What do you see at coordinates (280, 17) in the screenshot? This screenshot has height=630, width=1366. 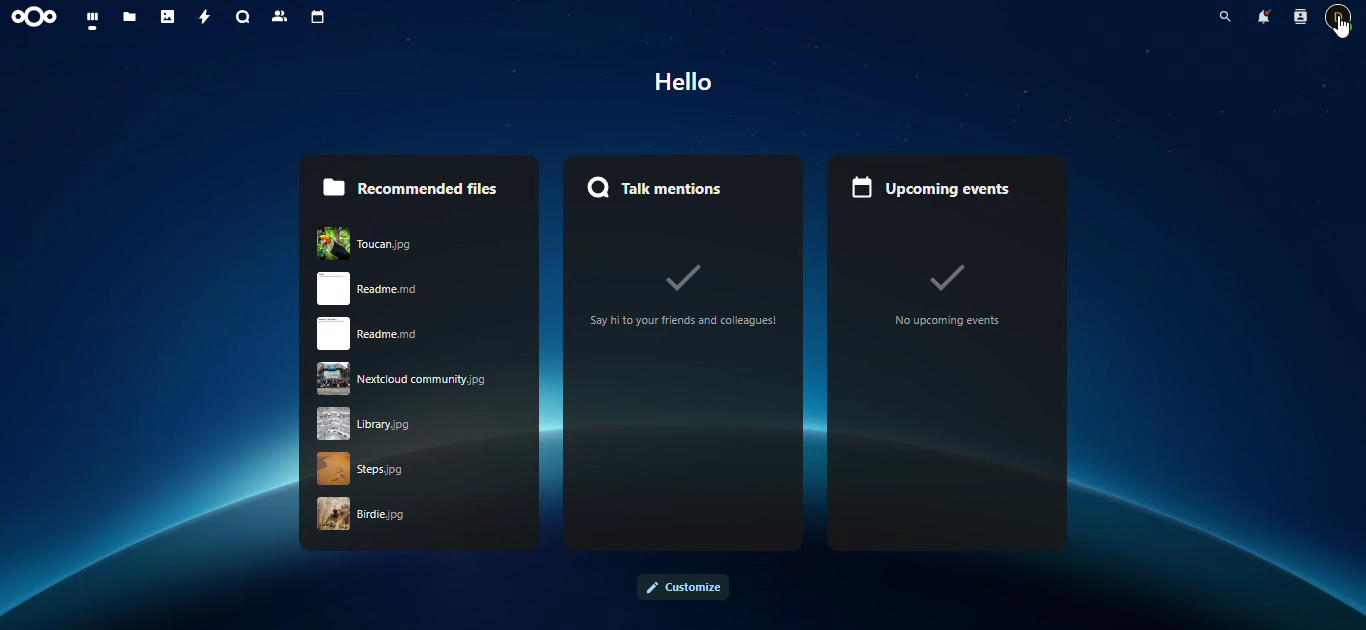 I see `contacts` at bounding box center [280, 17].